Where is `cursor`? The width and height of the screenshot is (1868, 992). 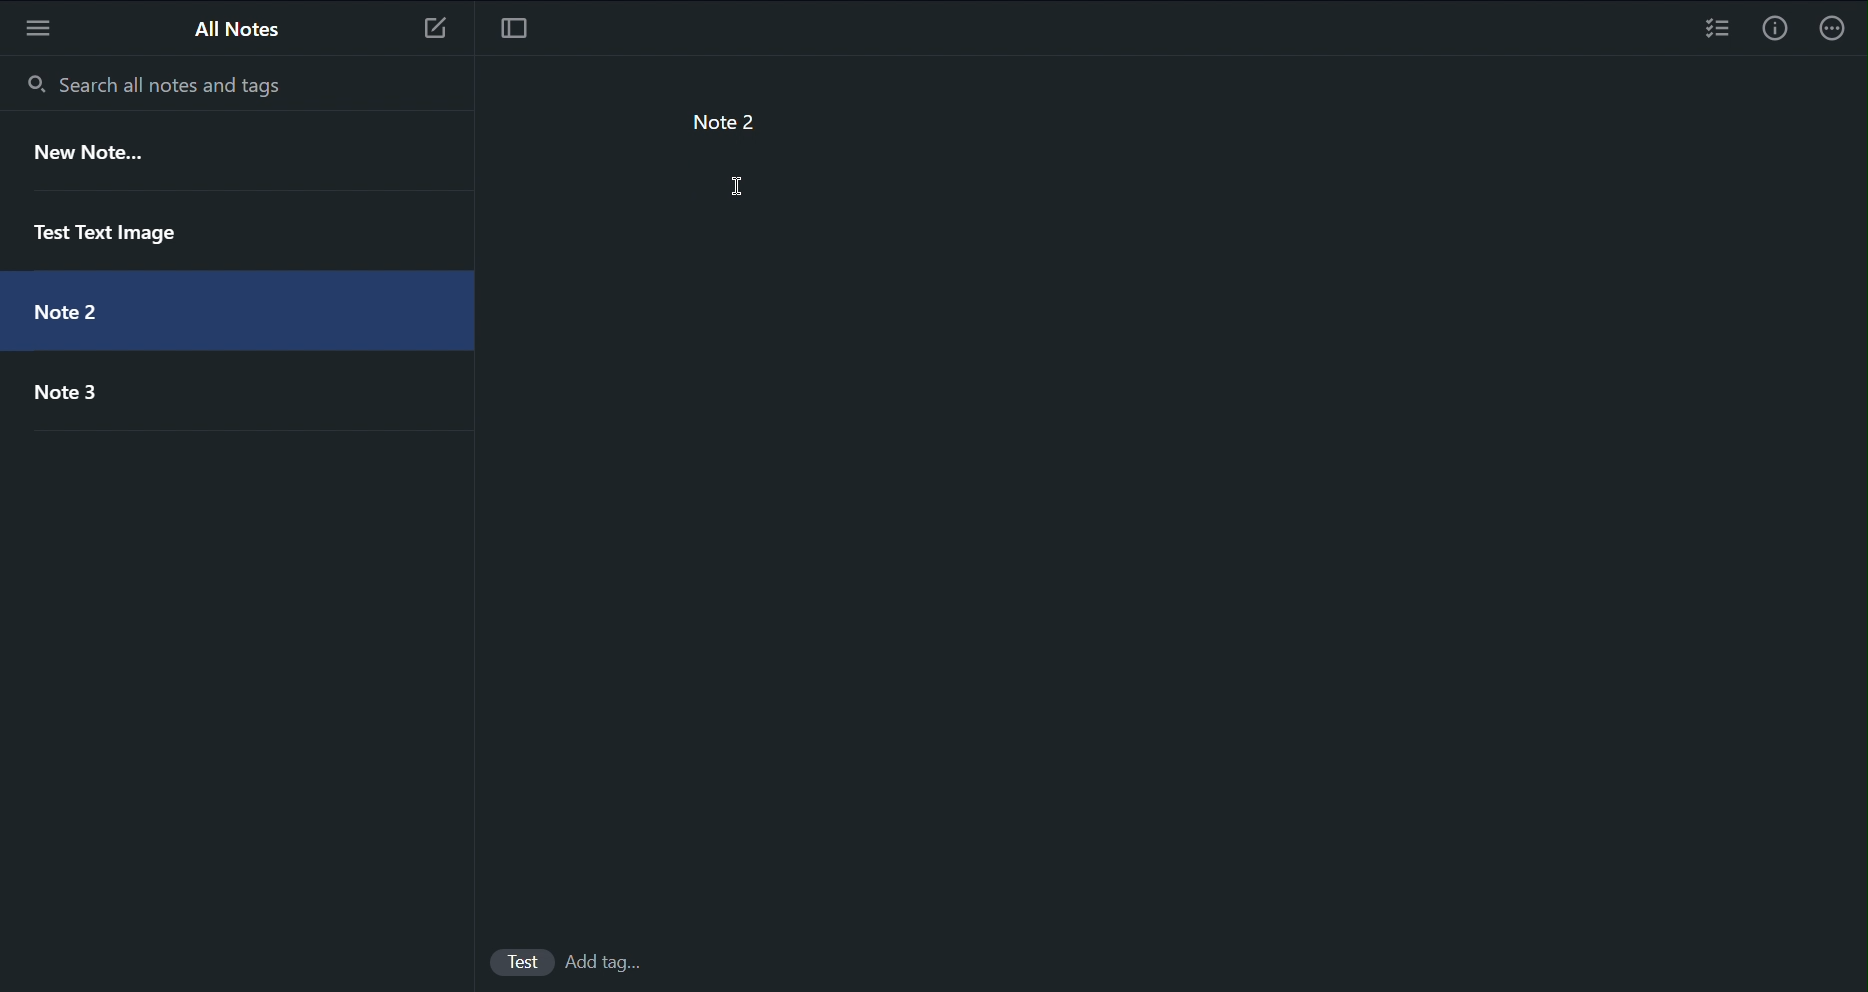 cursor is located at coordinates (743, 188).